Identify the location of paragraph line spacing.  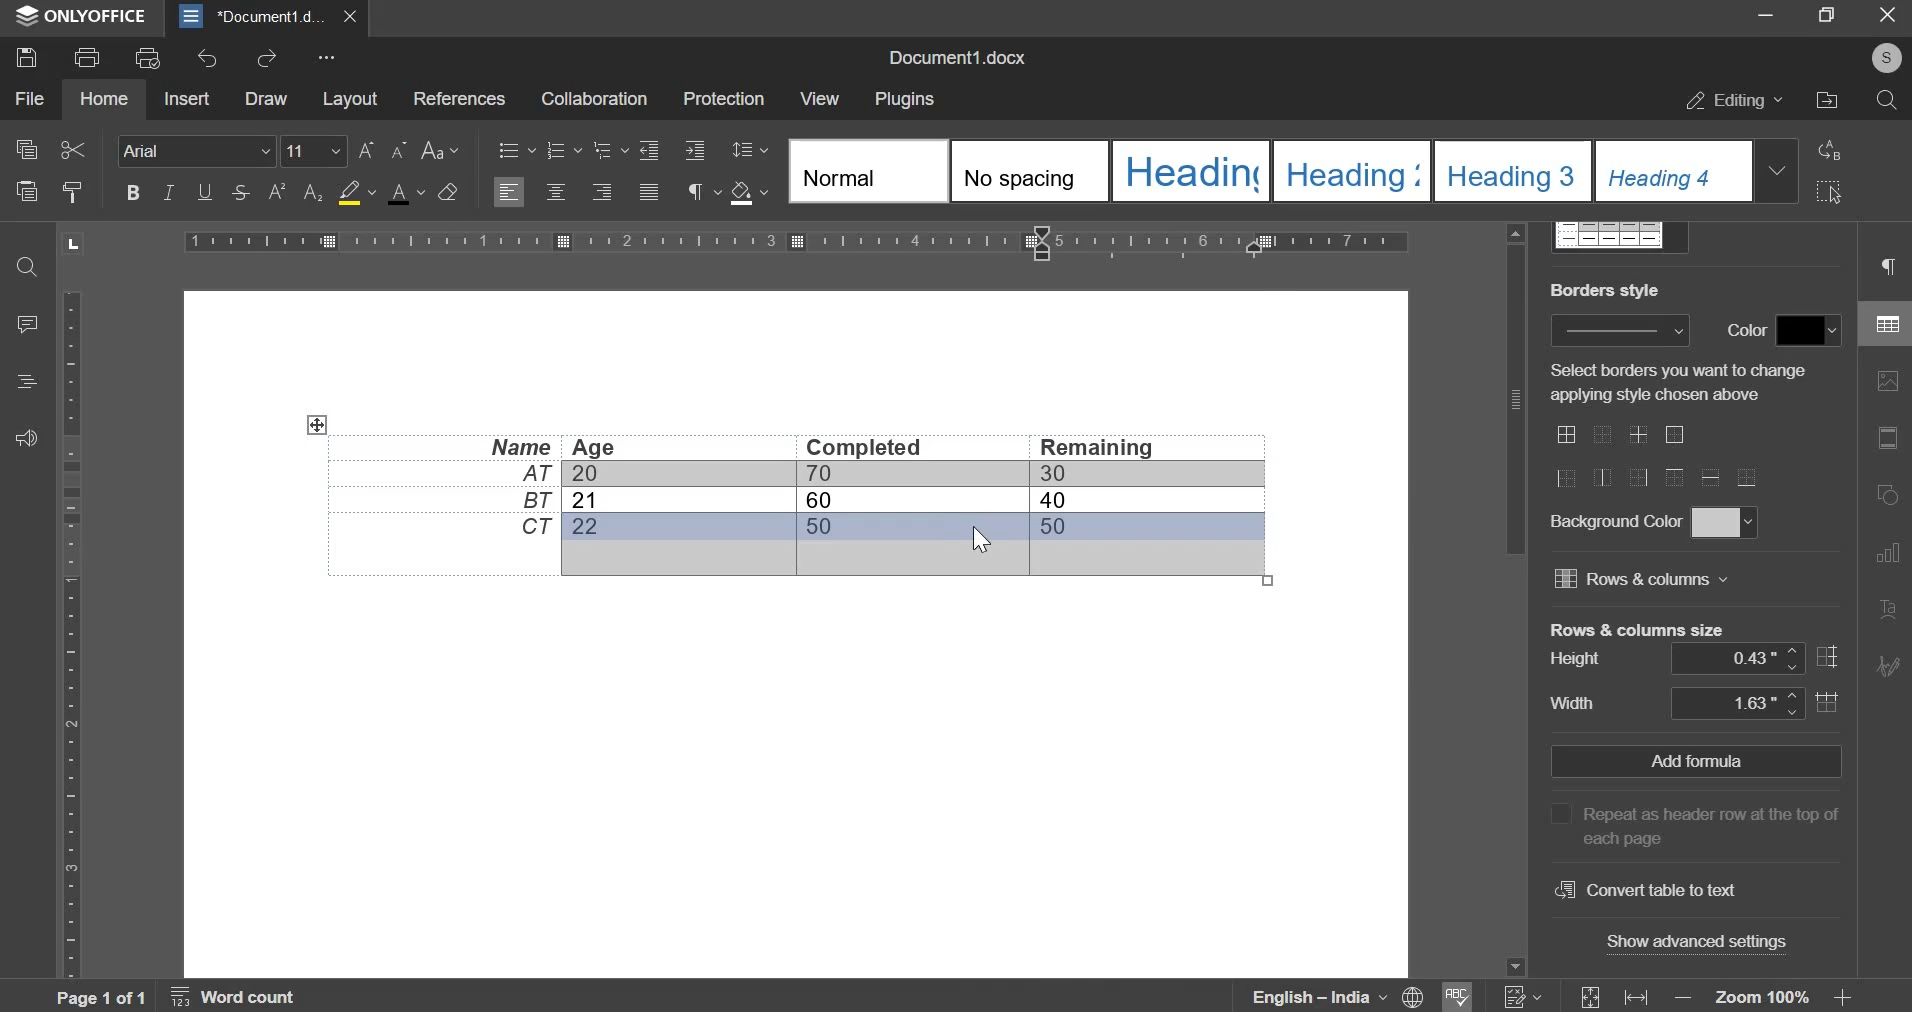
(753, 149).